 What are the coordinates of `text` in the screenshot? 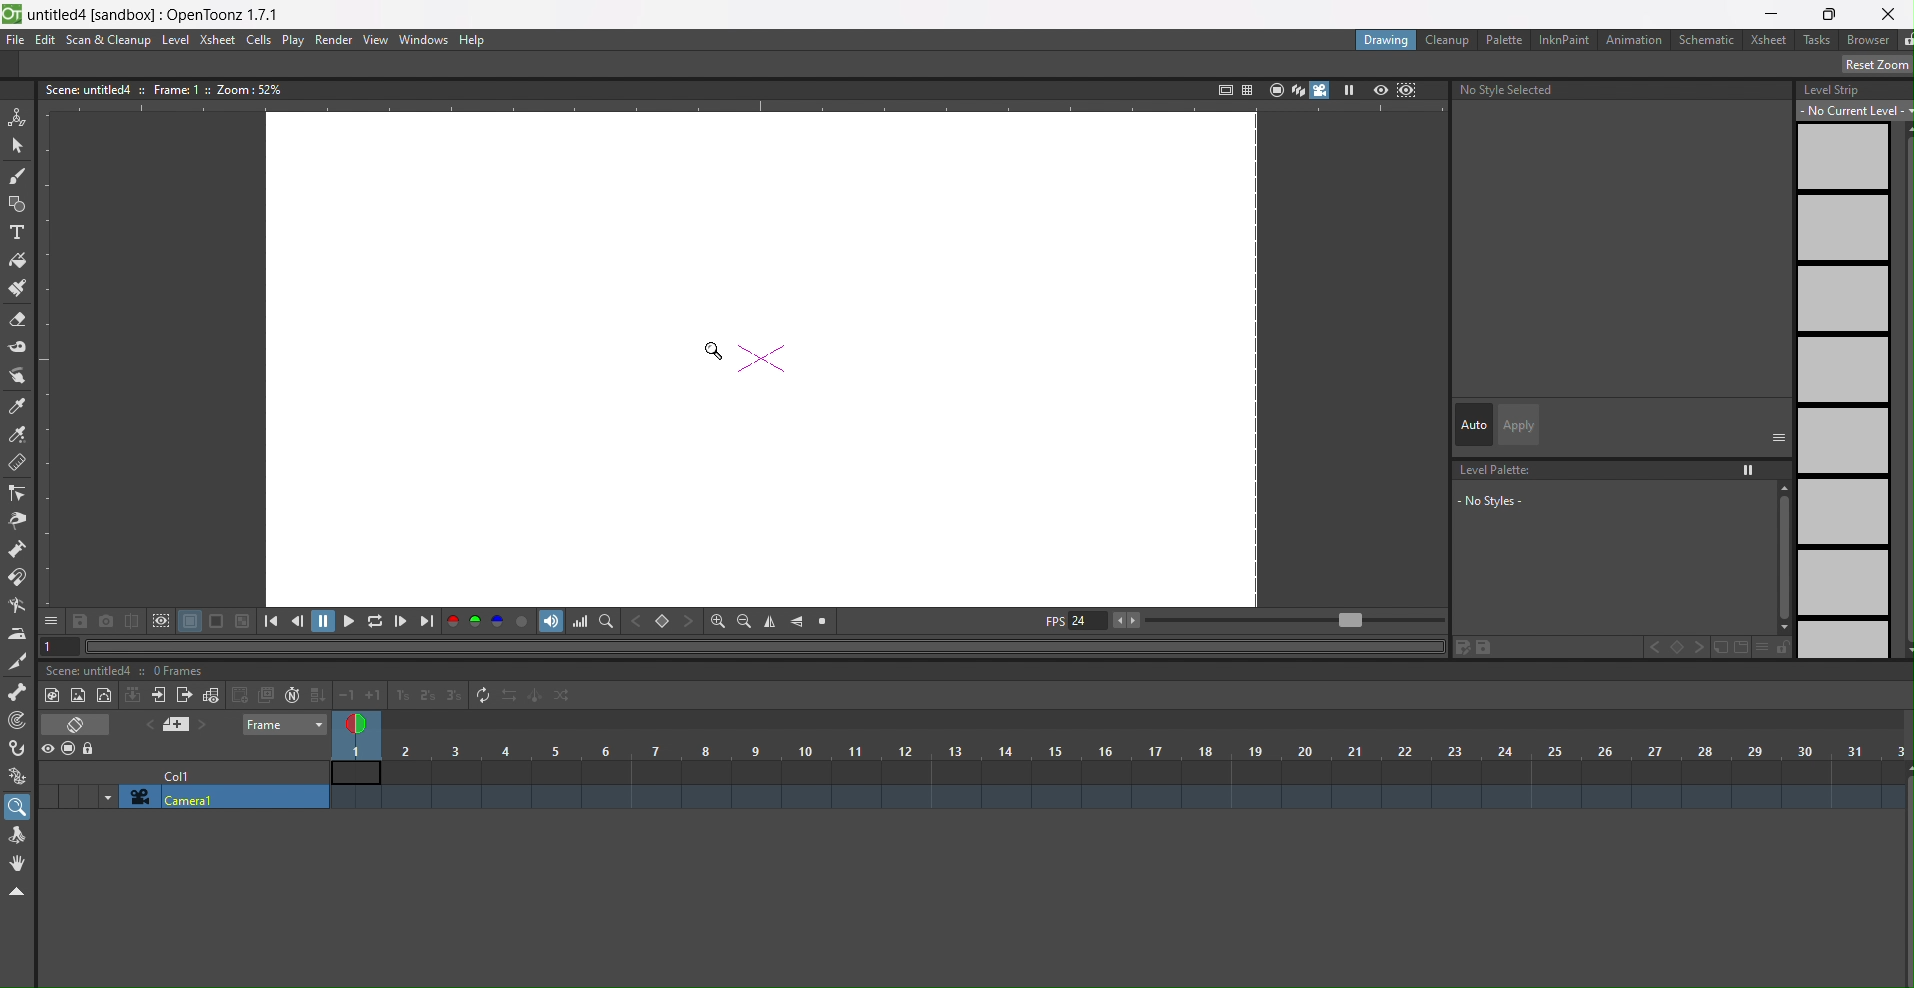 It's located at (129, 670).